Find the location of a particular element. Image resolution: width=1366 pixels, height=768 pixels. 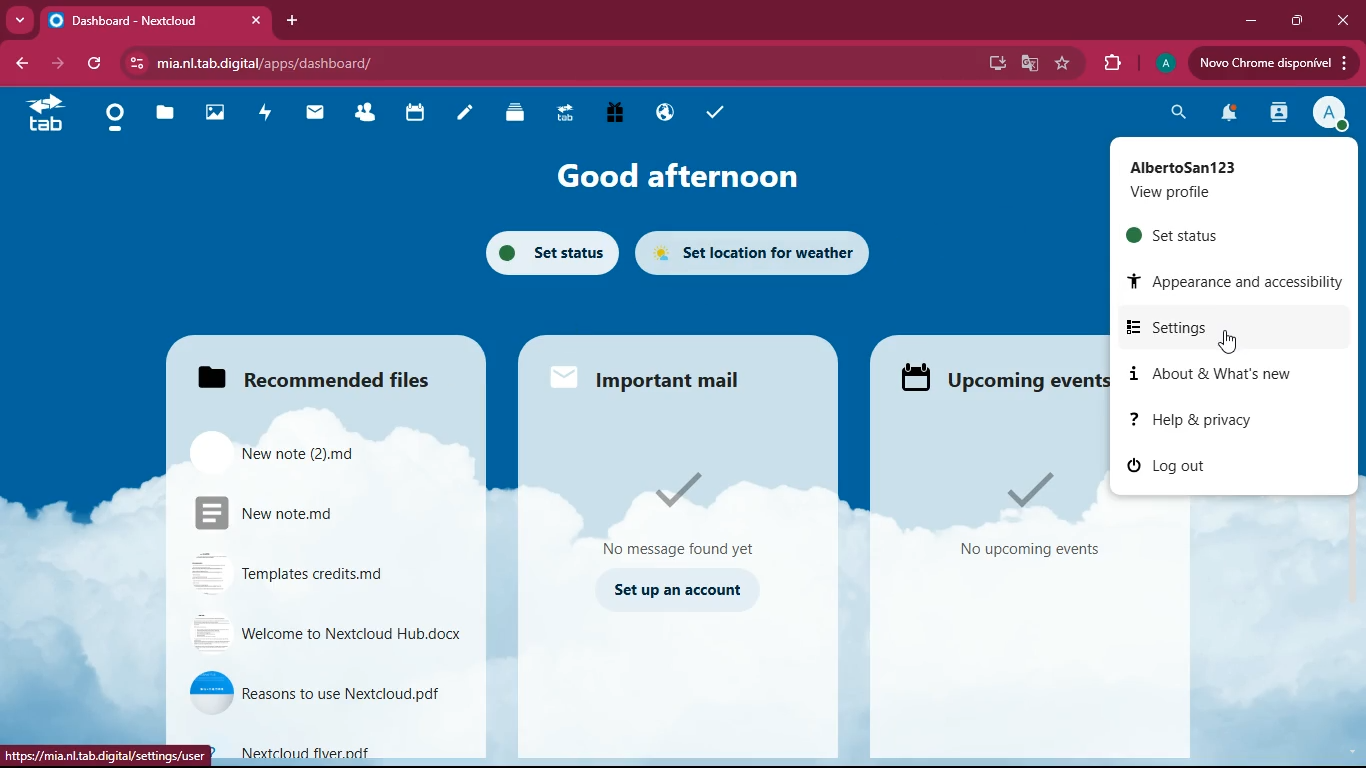

public is located at coordinates (660, 114).